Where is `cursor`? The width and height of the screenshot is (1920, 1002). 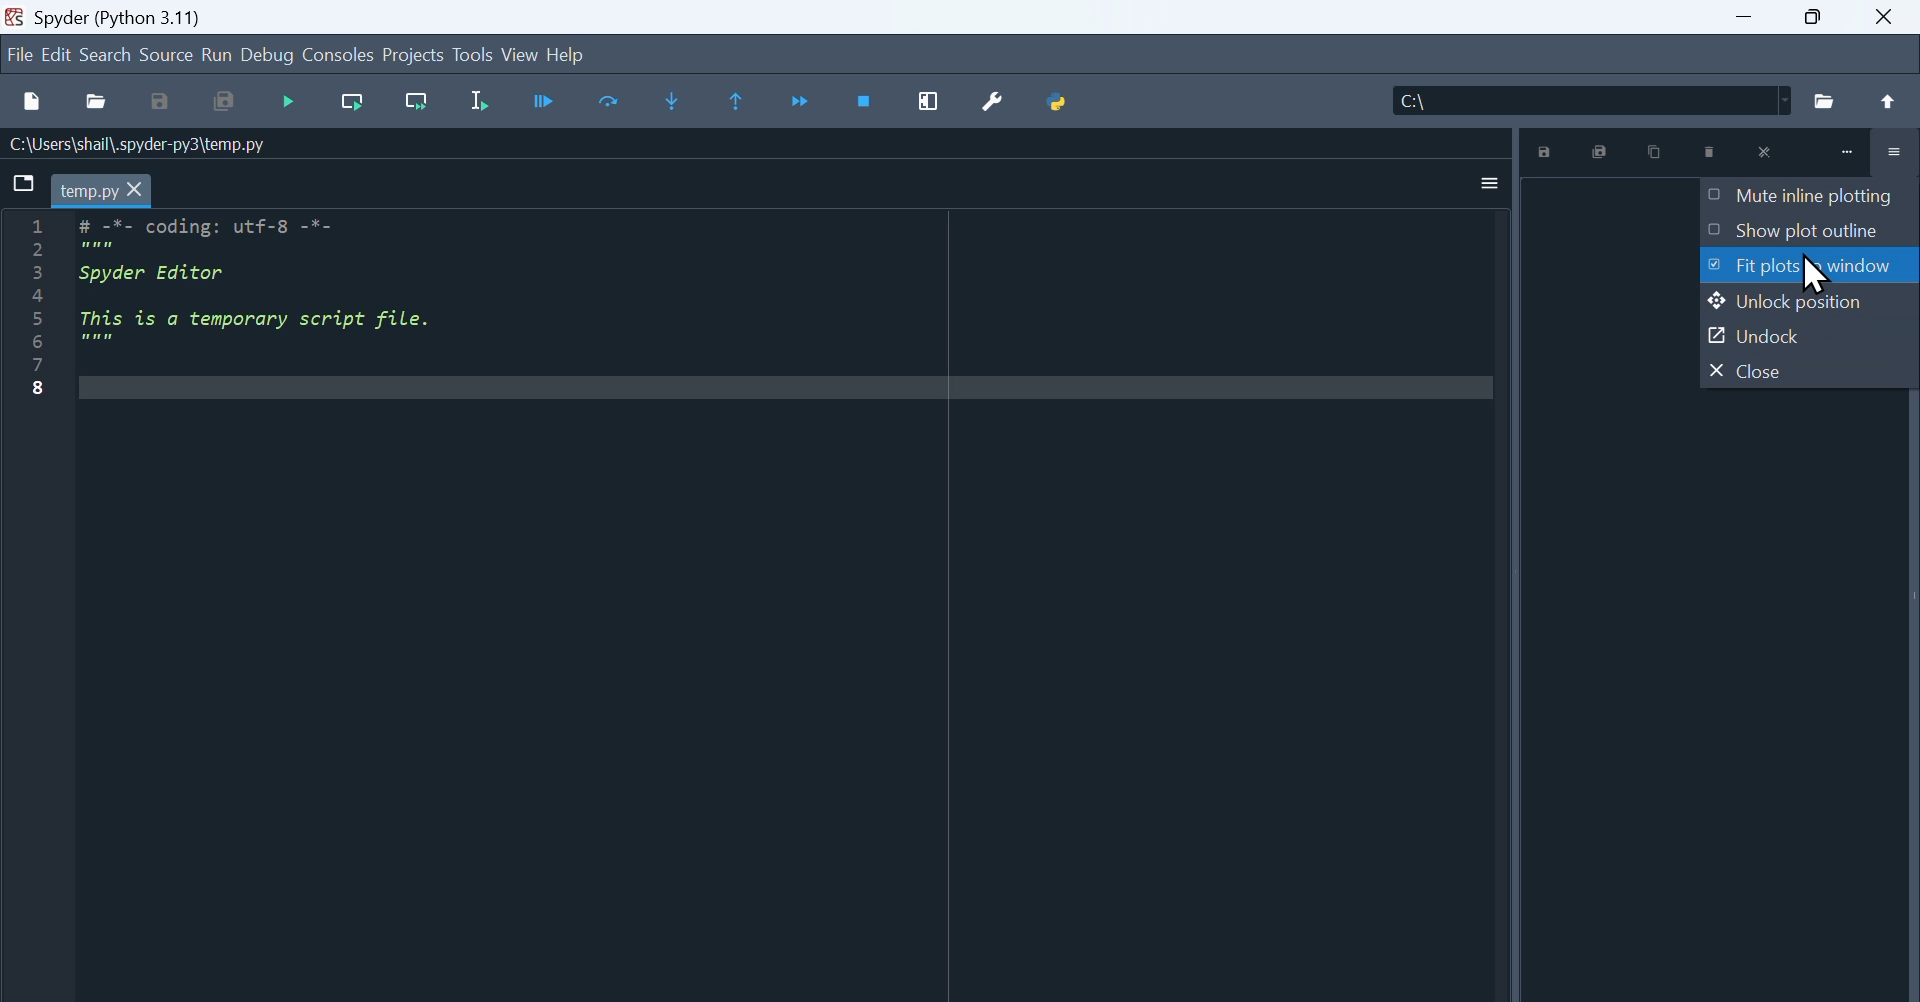
cursor is located at coordinates (1814, 276).